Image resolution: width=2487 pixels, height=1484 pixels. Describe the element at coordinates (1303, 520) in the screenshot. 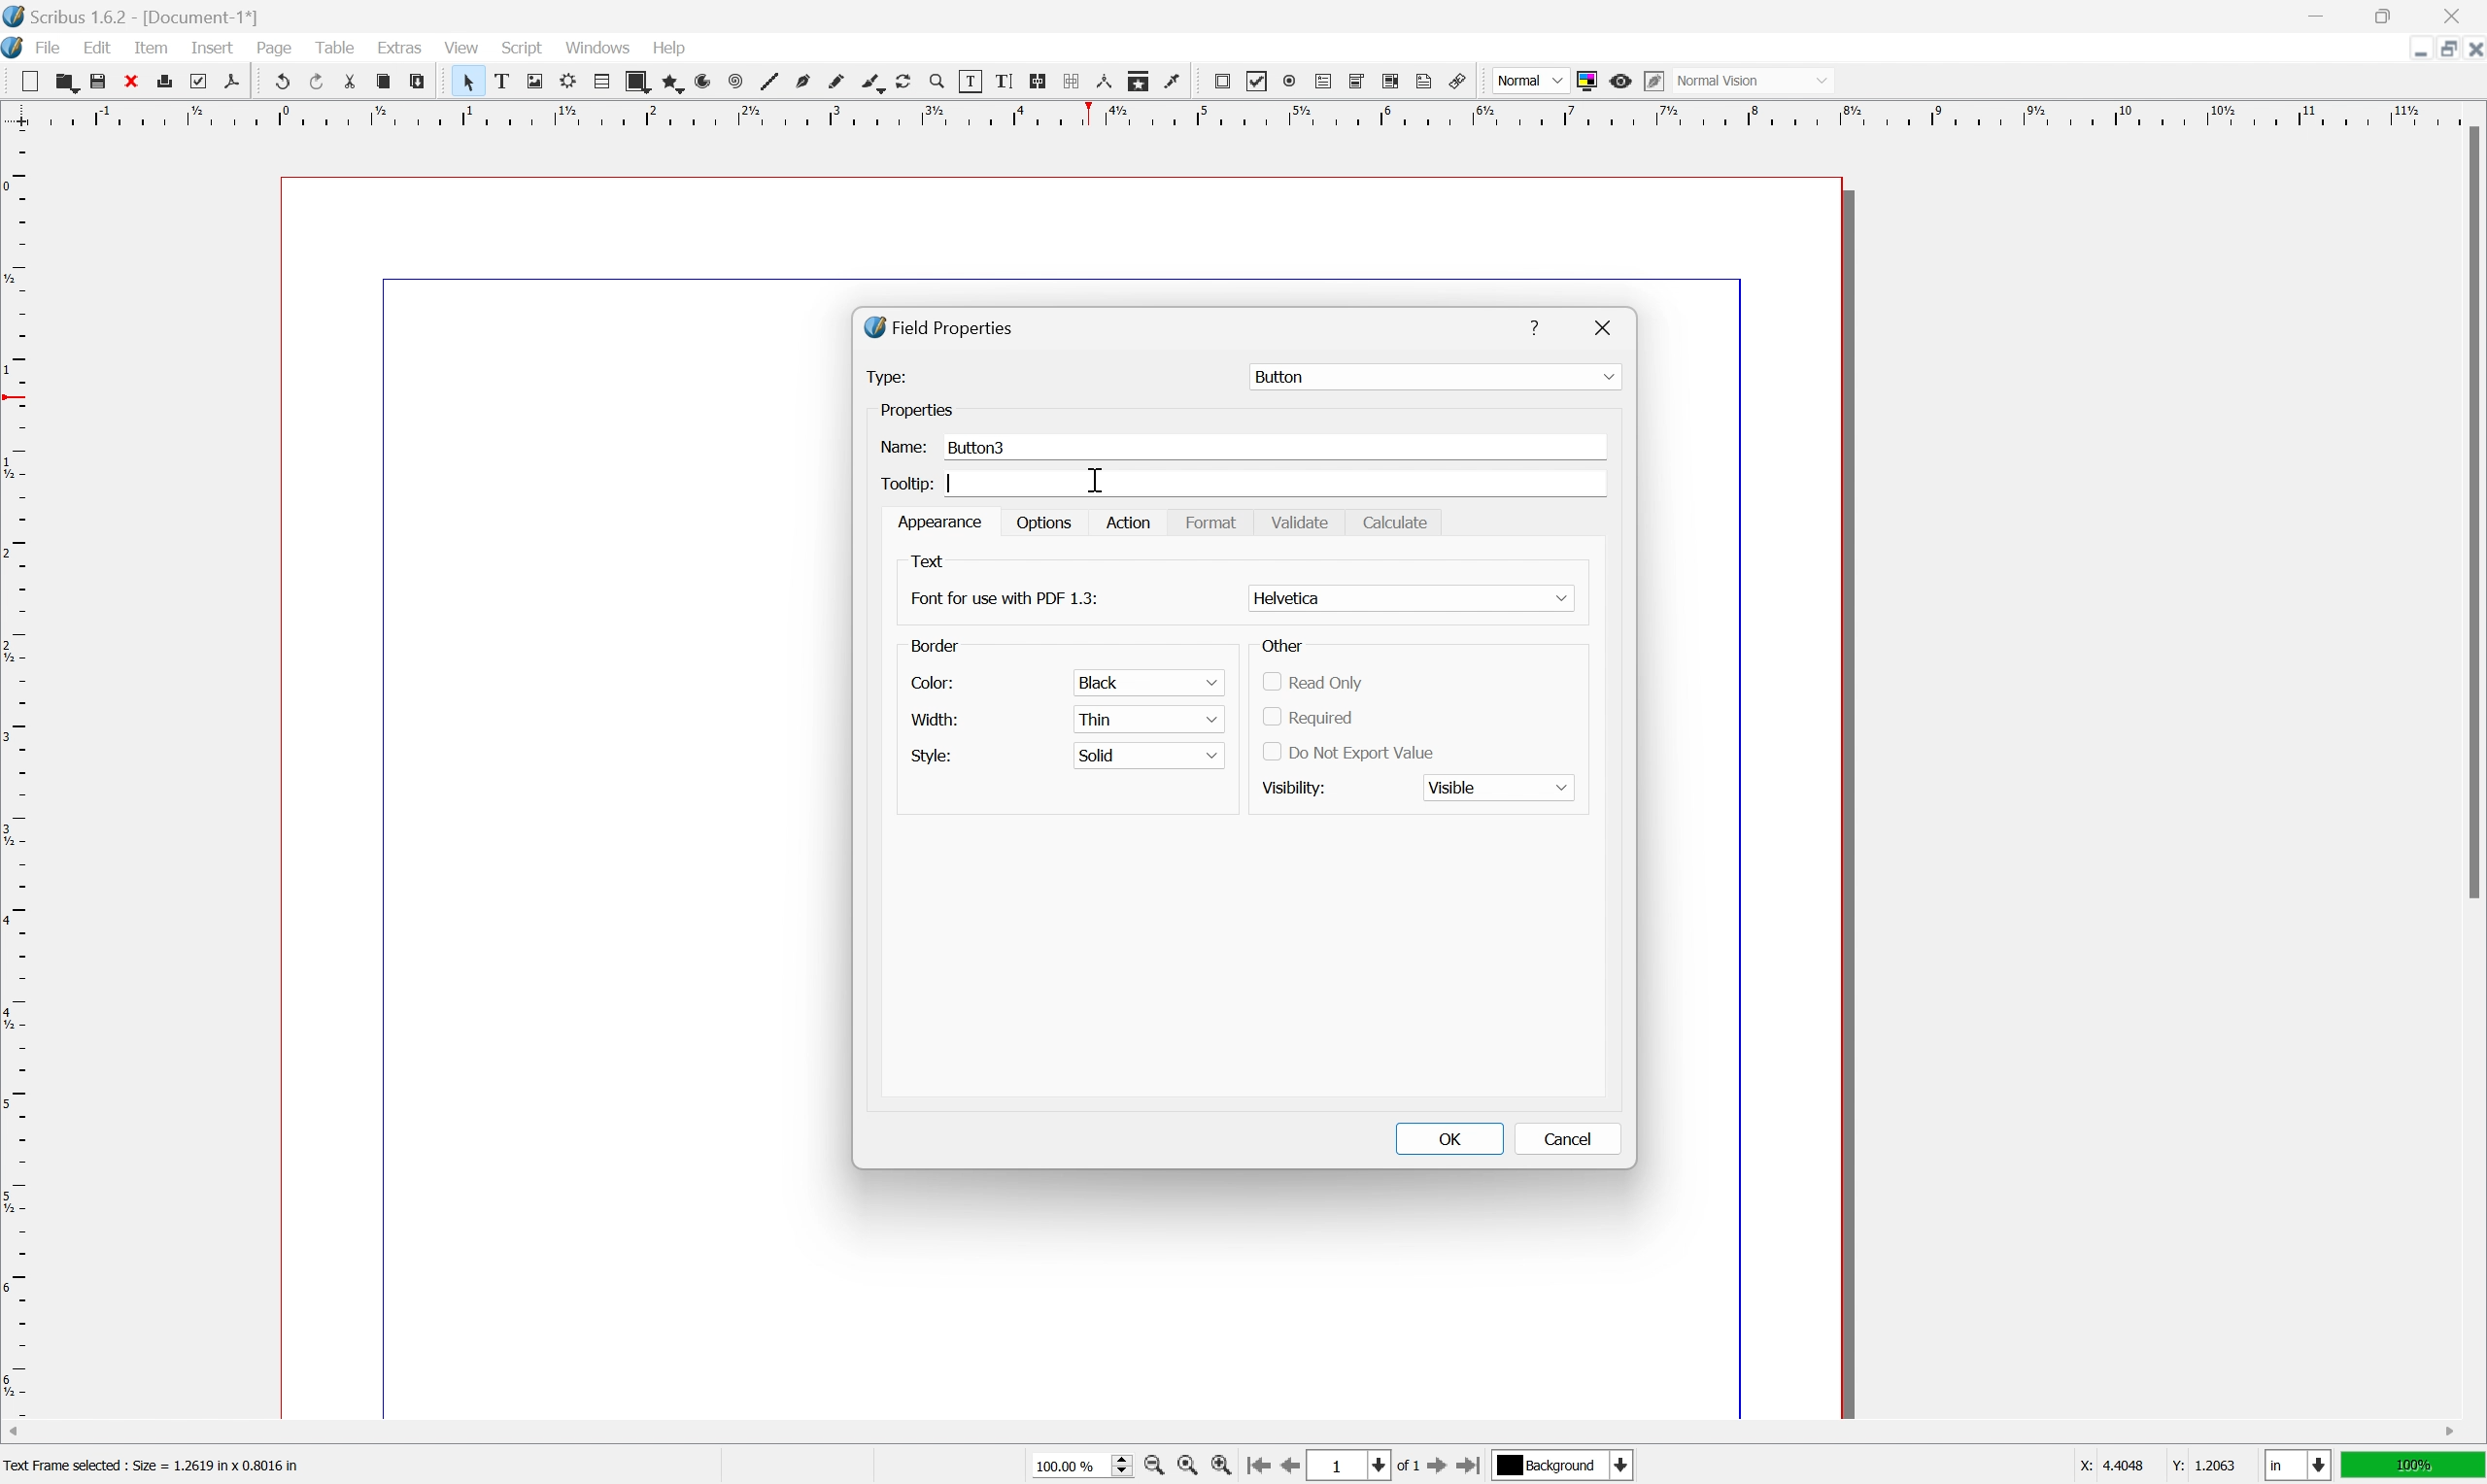

I see `Validate` at that location.